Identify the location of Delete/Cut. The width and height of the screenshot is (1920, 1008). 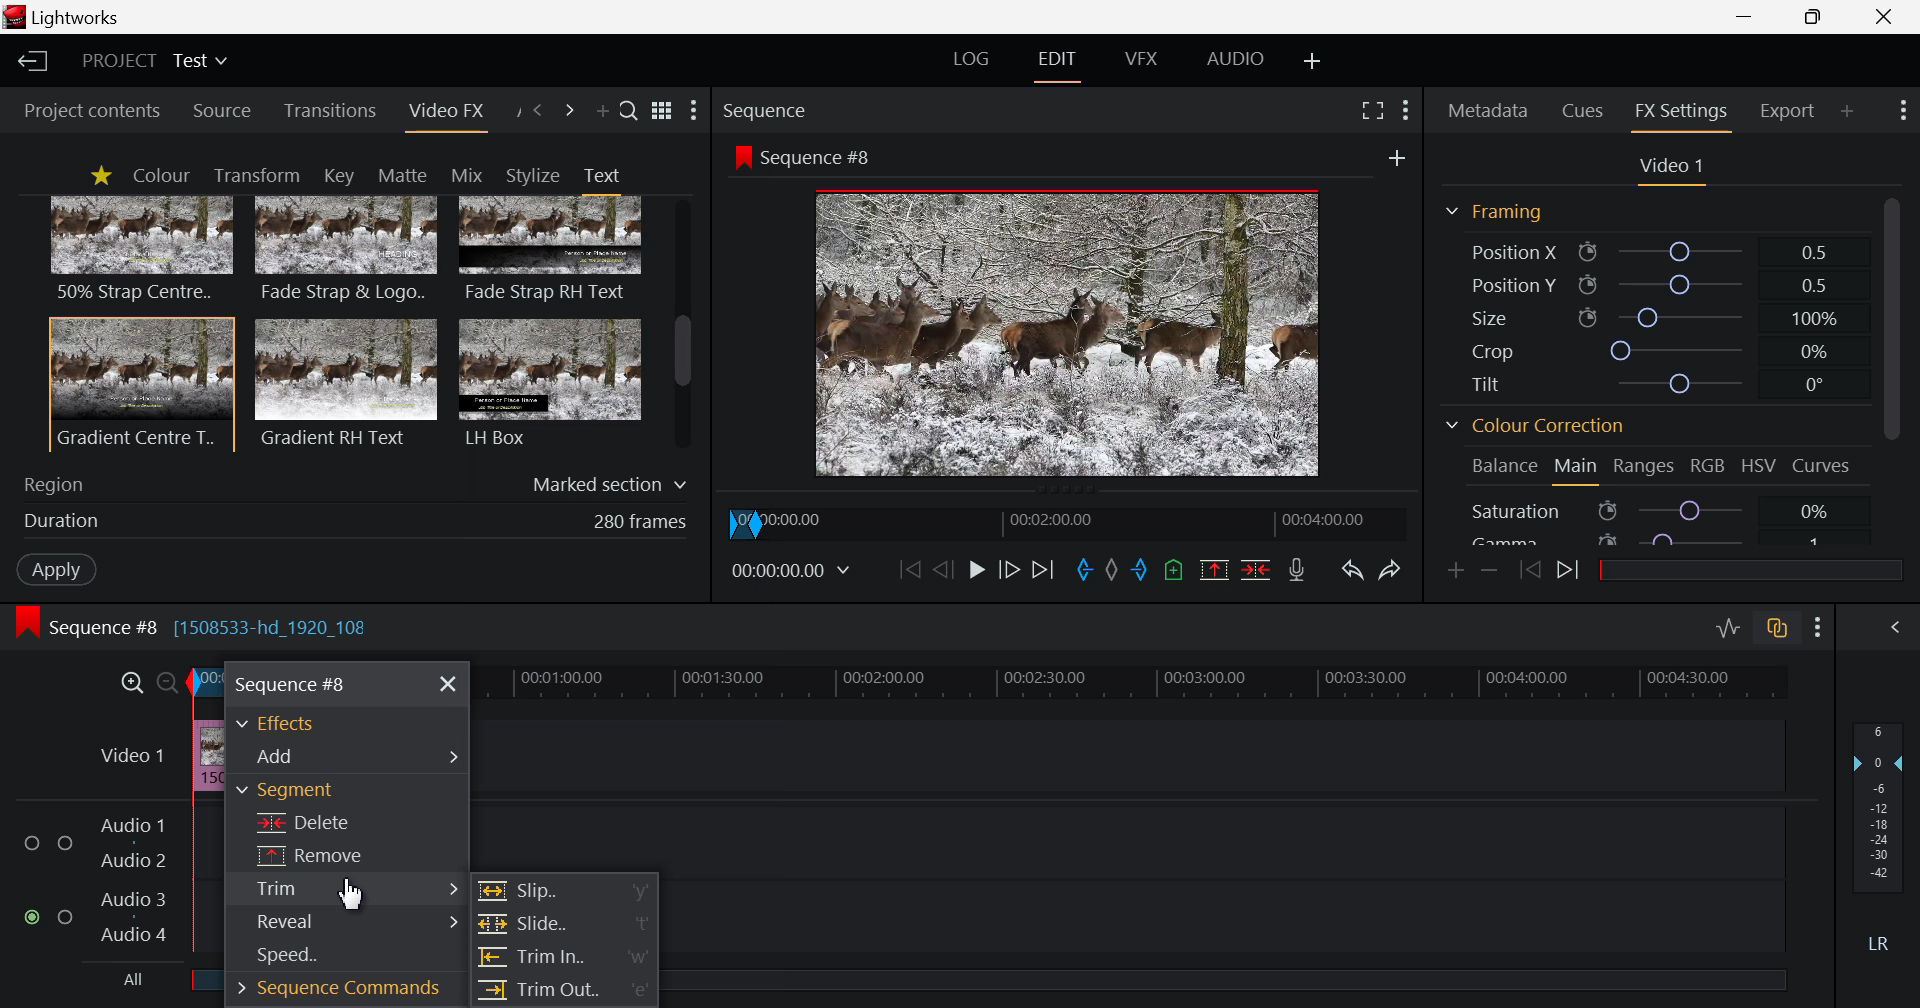
(1256, 572).